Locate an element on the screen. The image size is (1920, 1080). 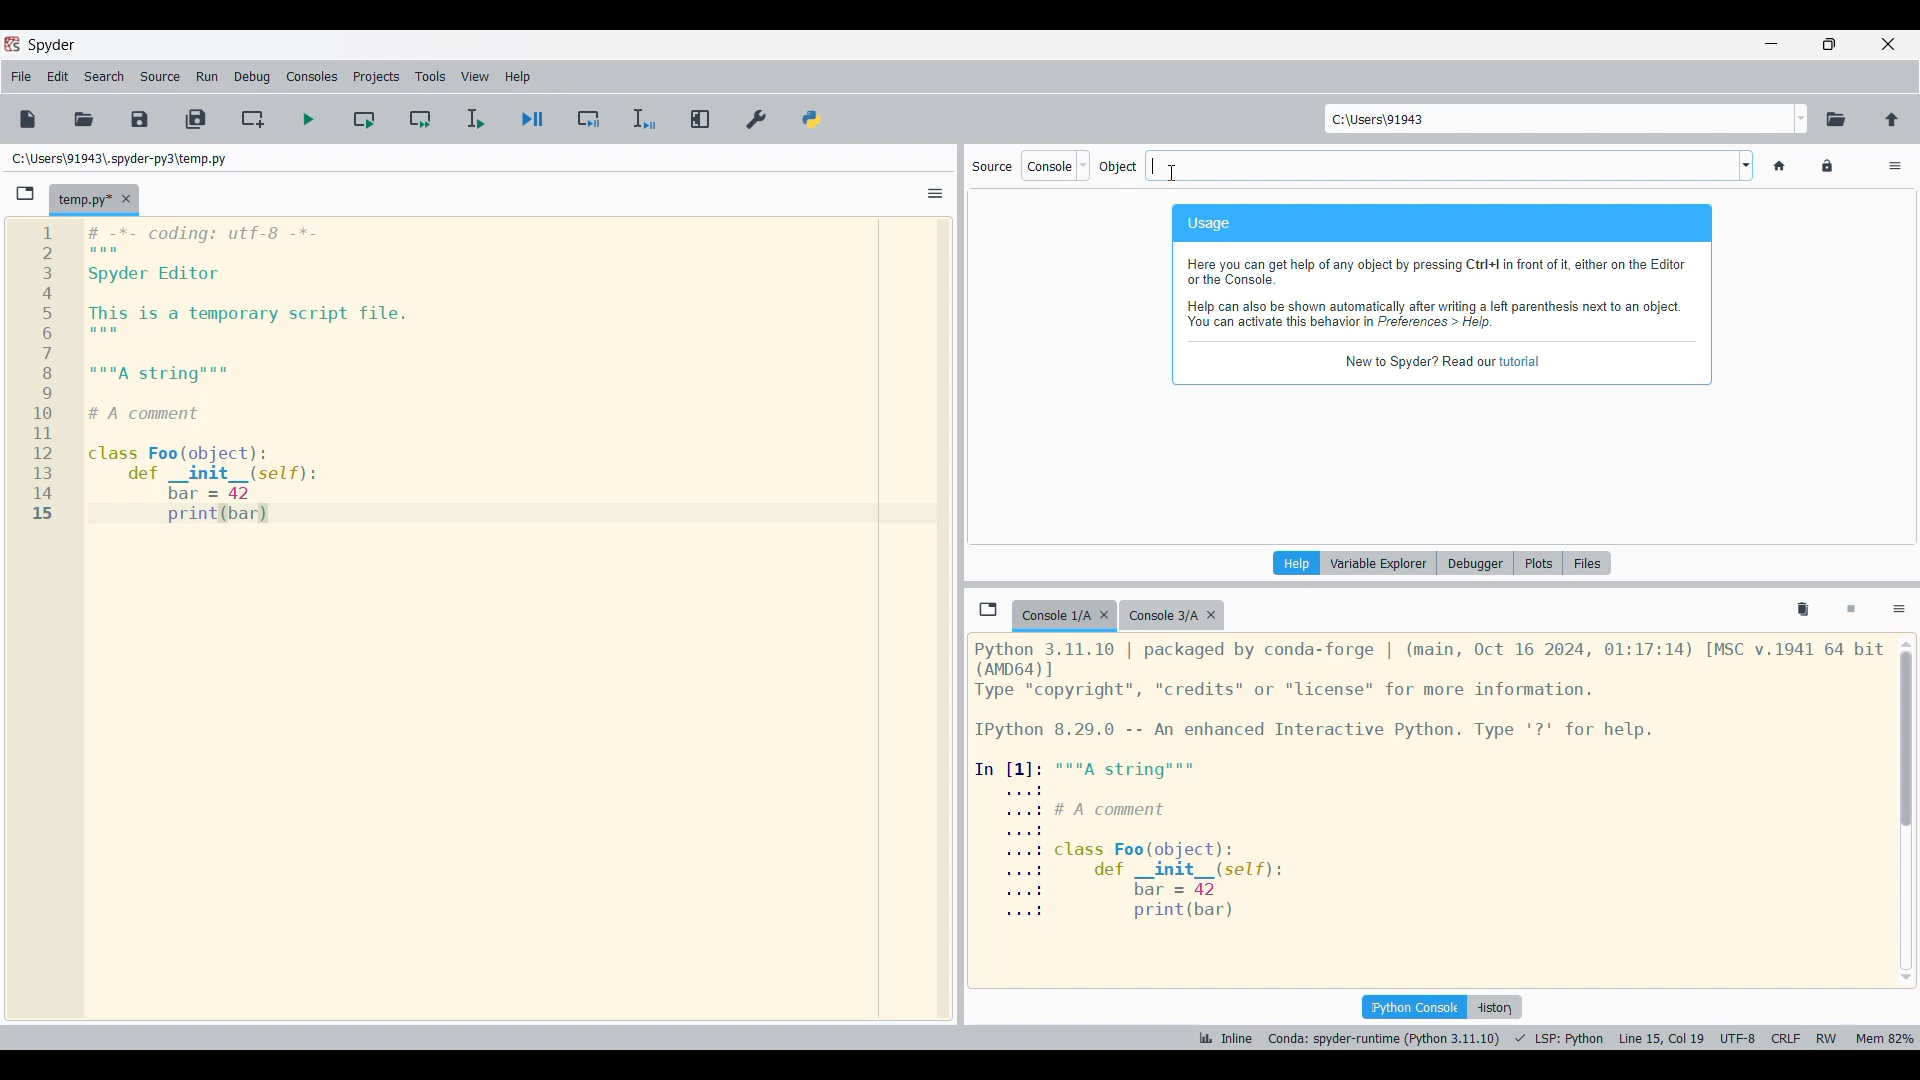
IPython console is located at coordinates (1412, 1007).